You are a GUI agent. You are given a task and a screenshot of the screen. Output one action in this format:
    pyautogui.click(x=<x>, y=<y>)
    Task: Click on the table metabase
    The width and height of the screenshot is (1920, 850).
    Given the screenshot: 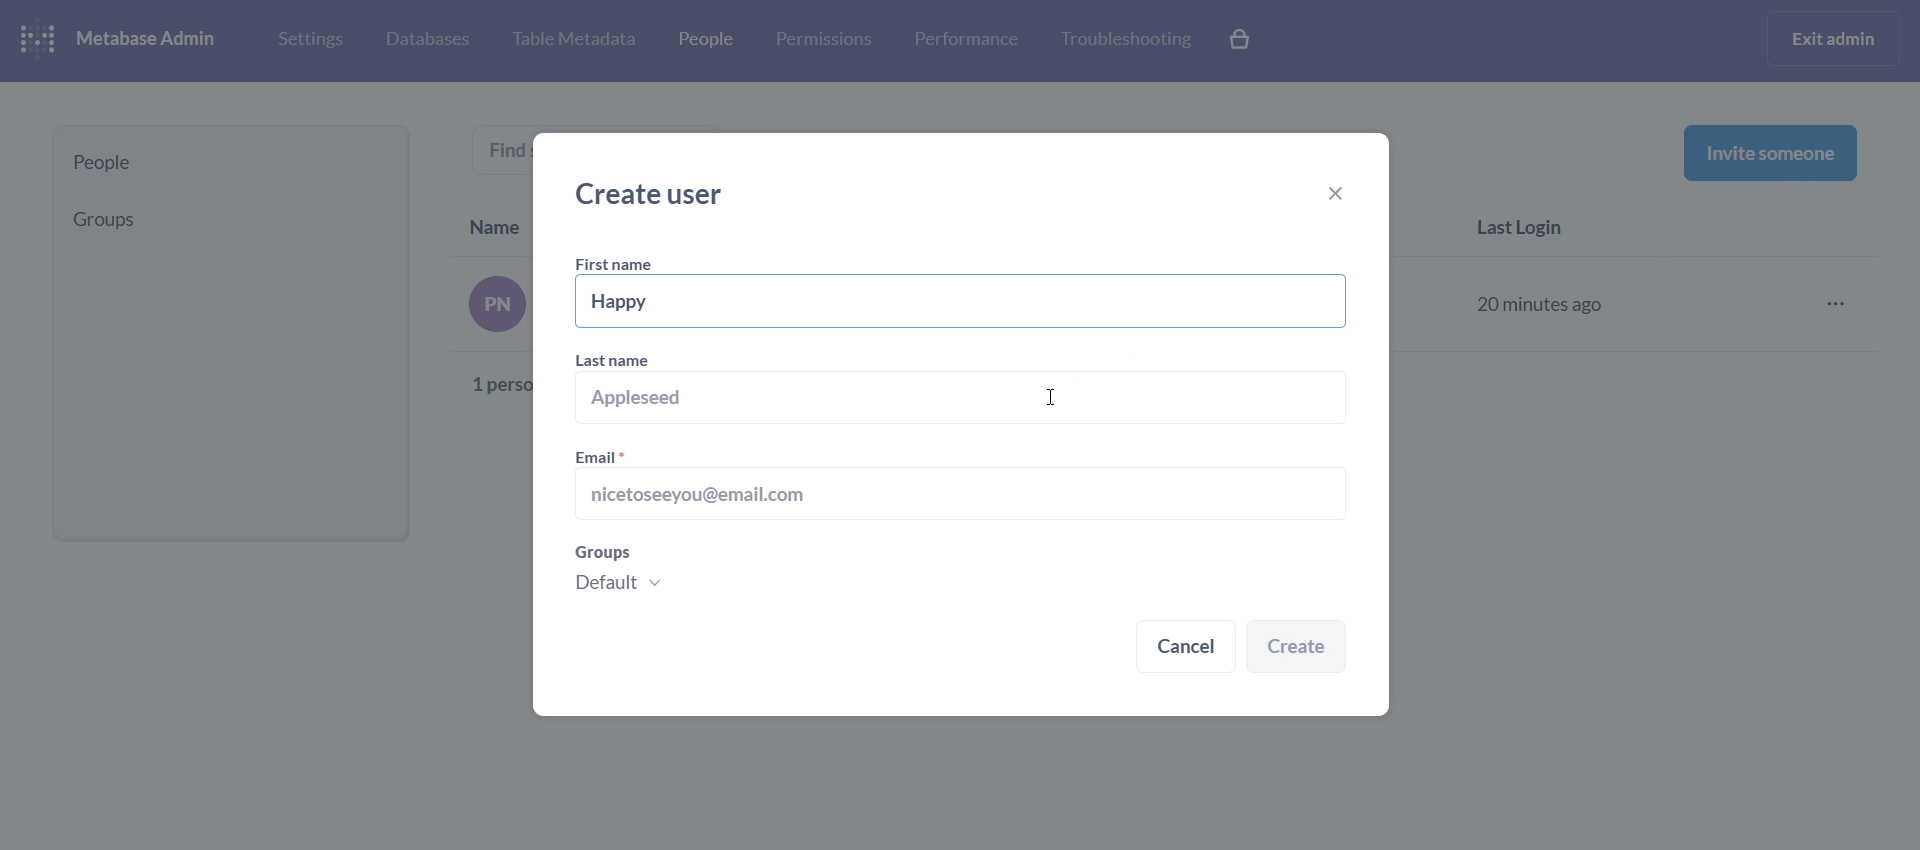 What is the action you would take?
    pyautogui.click(x=573, y=40)
    